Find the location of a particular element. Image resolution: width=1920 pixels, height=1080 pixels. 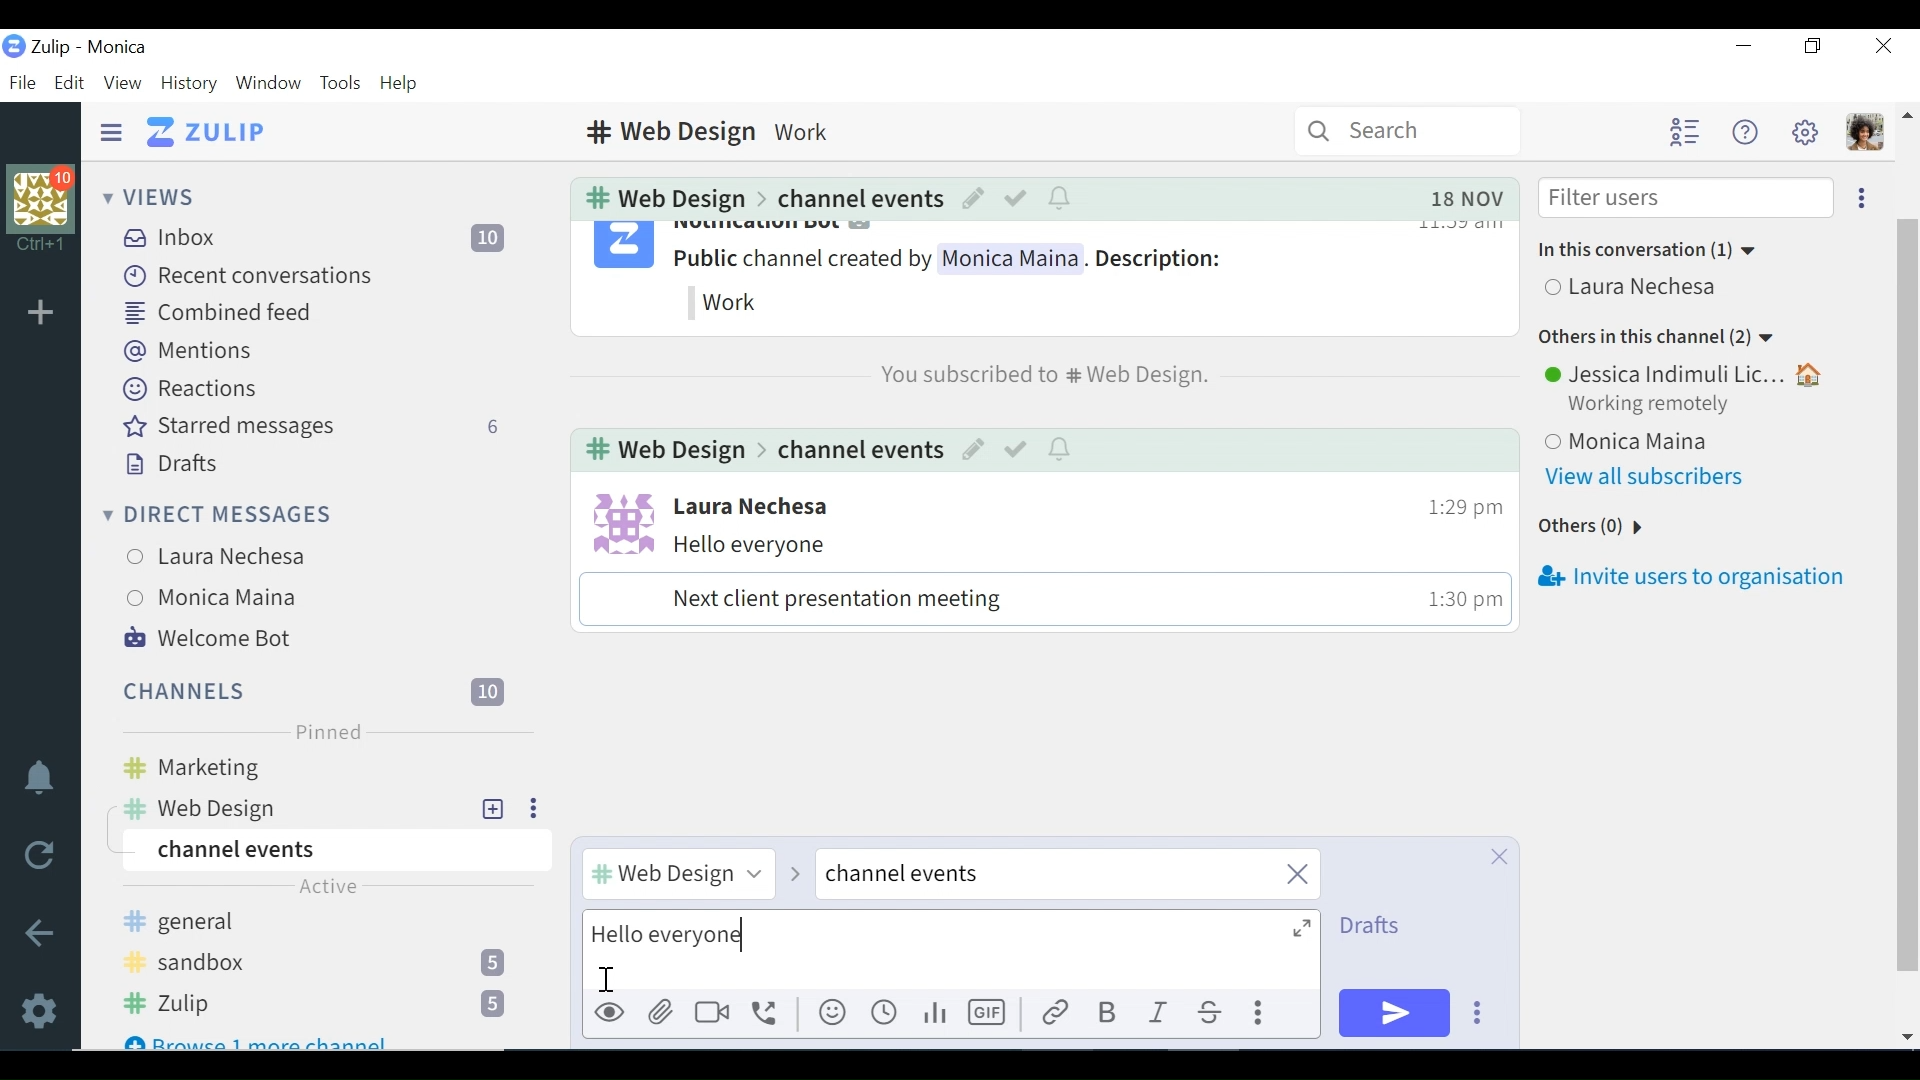

sandbox Channel is located at coordinates (323, 965).